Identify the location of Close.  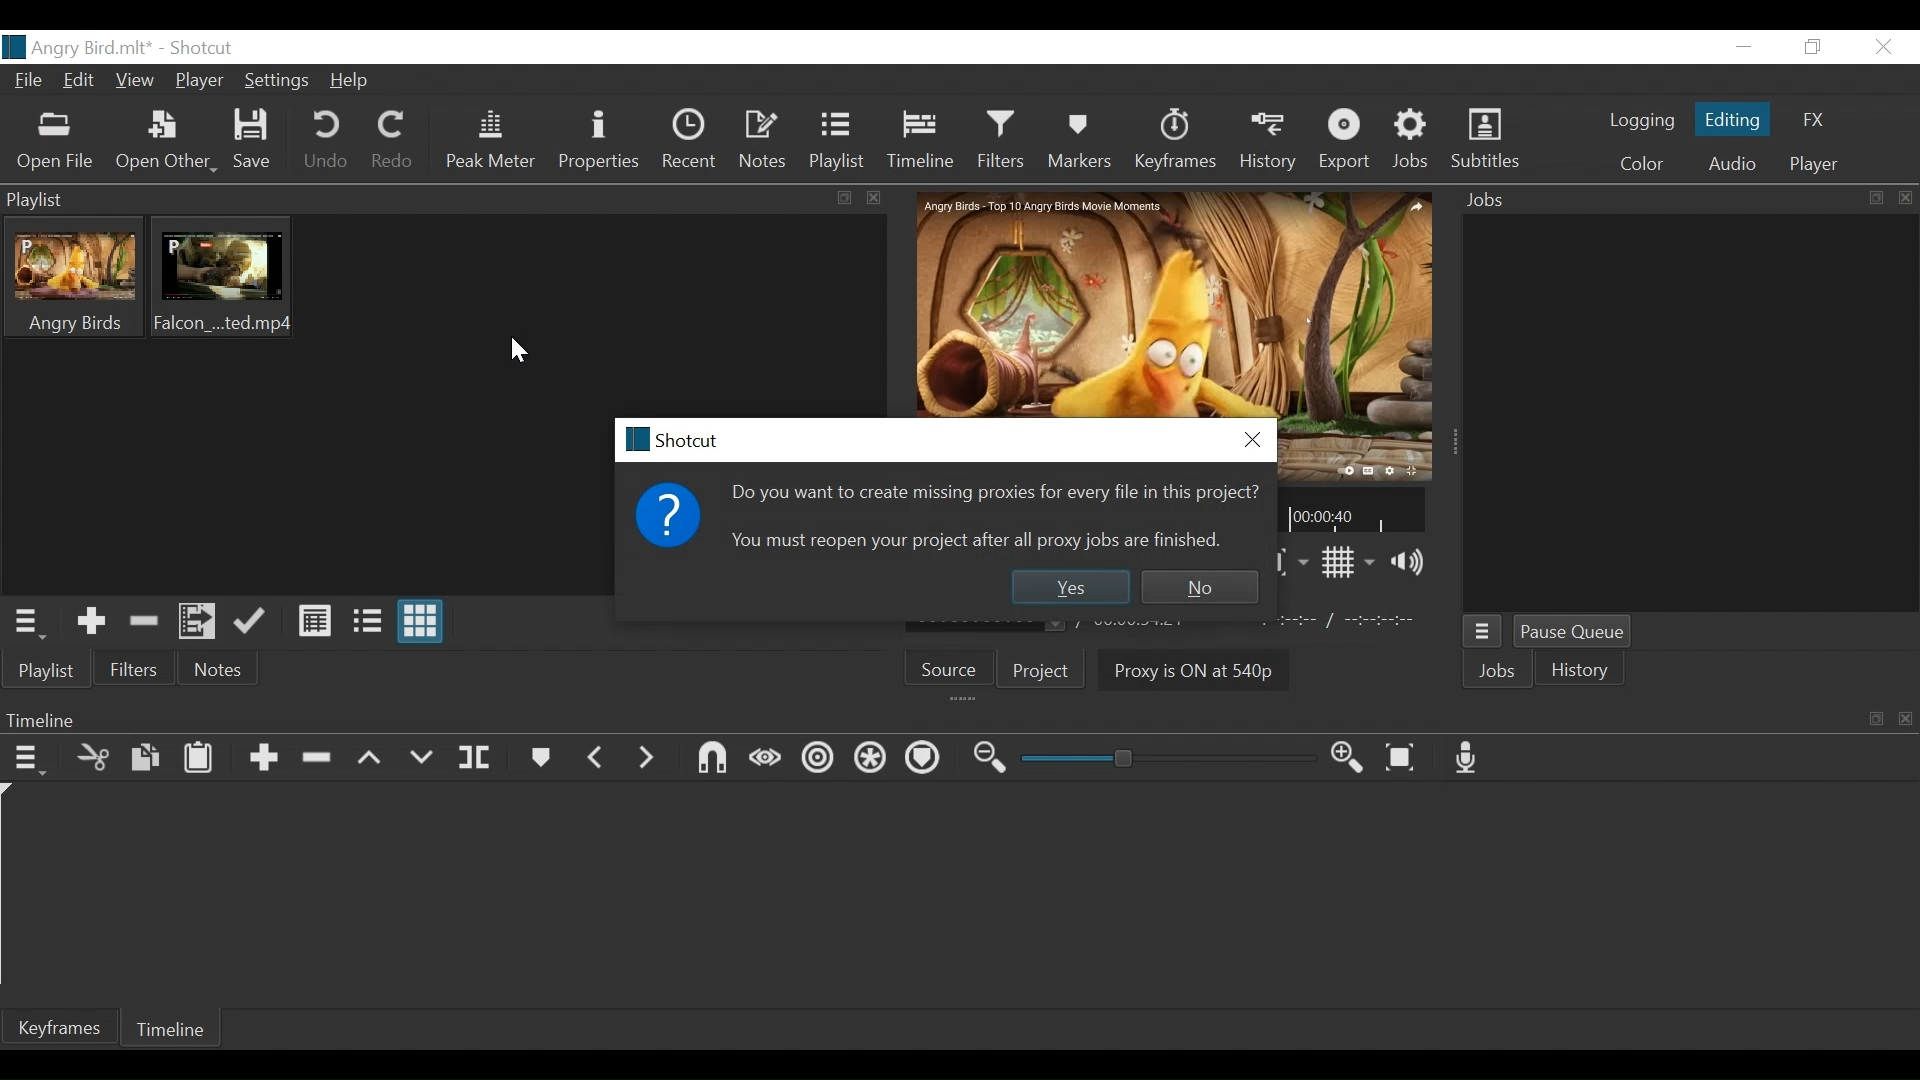
(1250, 439).